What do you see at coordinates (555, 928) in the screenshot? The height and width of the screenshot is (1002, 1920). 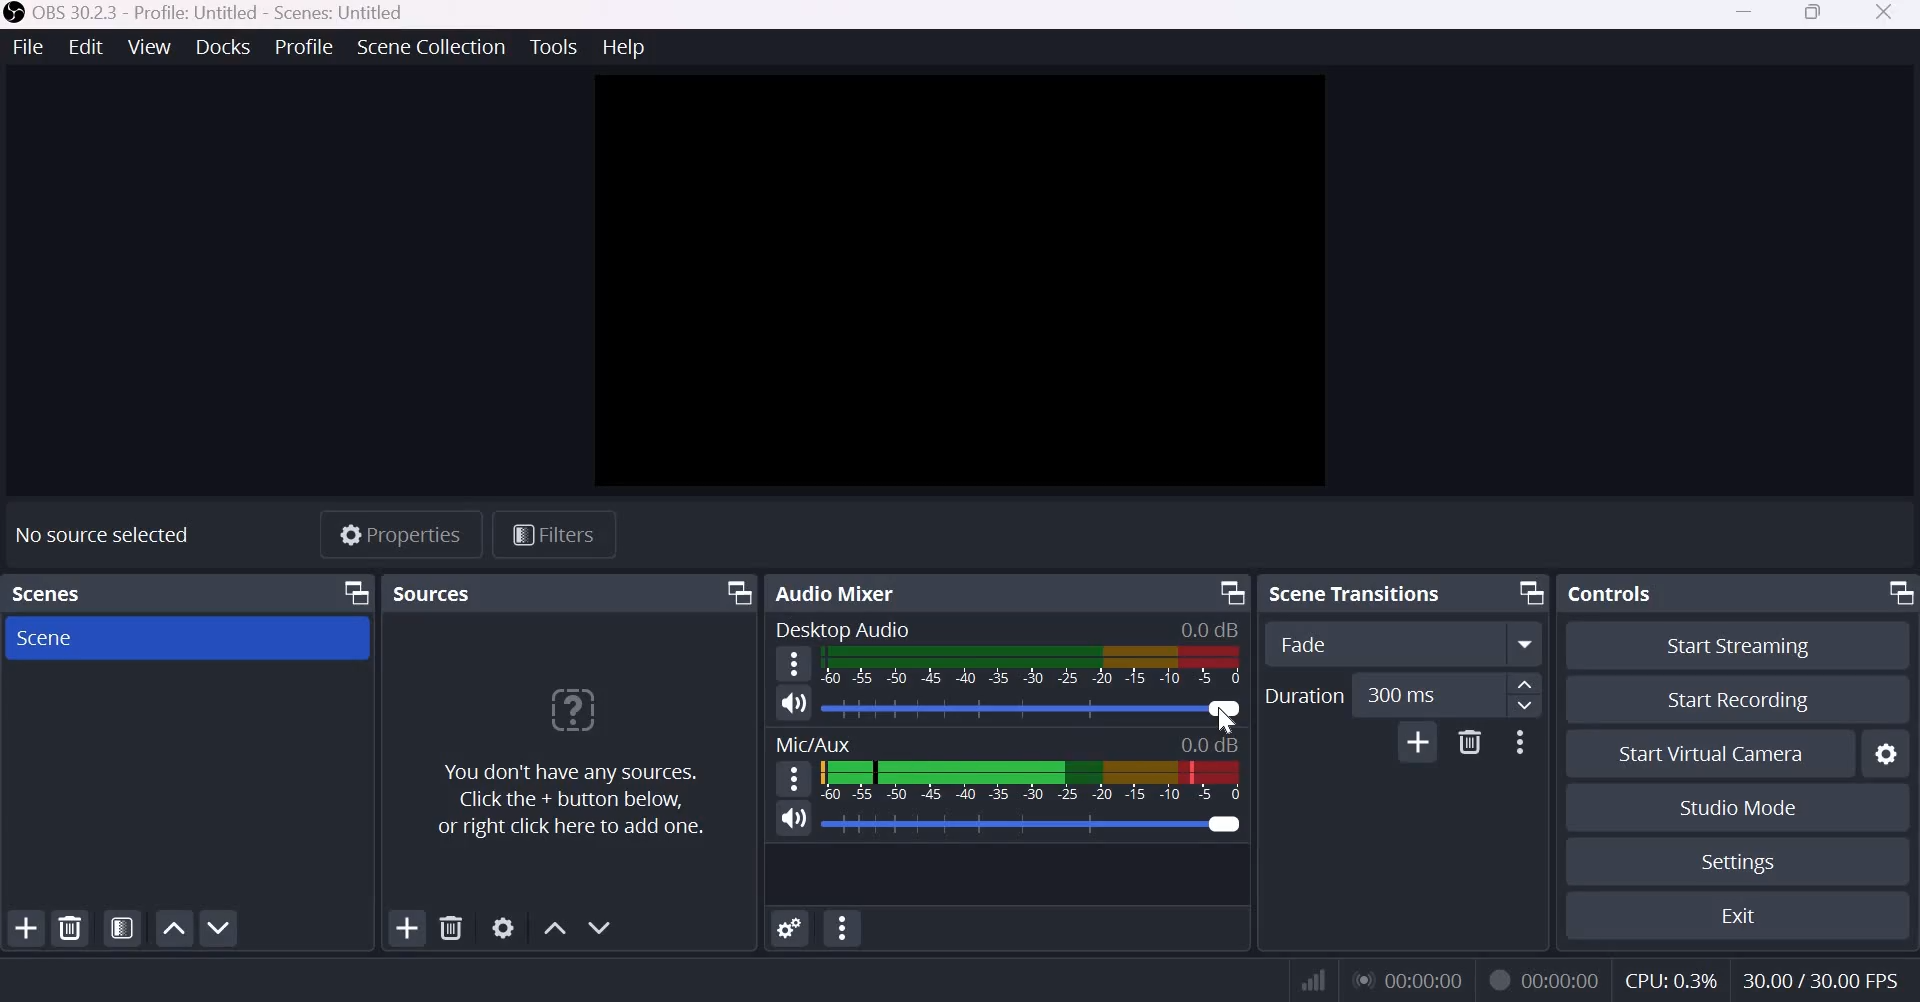 I see `Move source(s) up` at bounding box center [555, 928].